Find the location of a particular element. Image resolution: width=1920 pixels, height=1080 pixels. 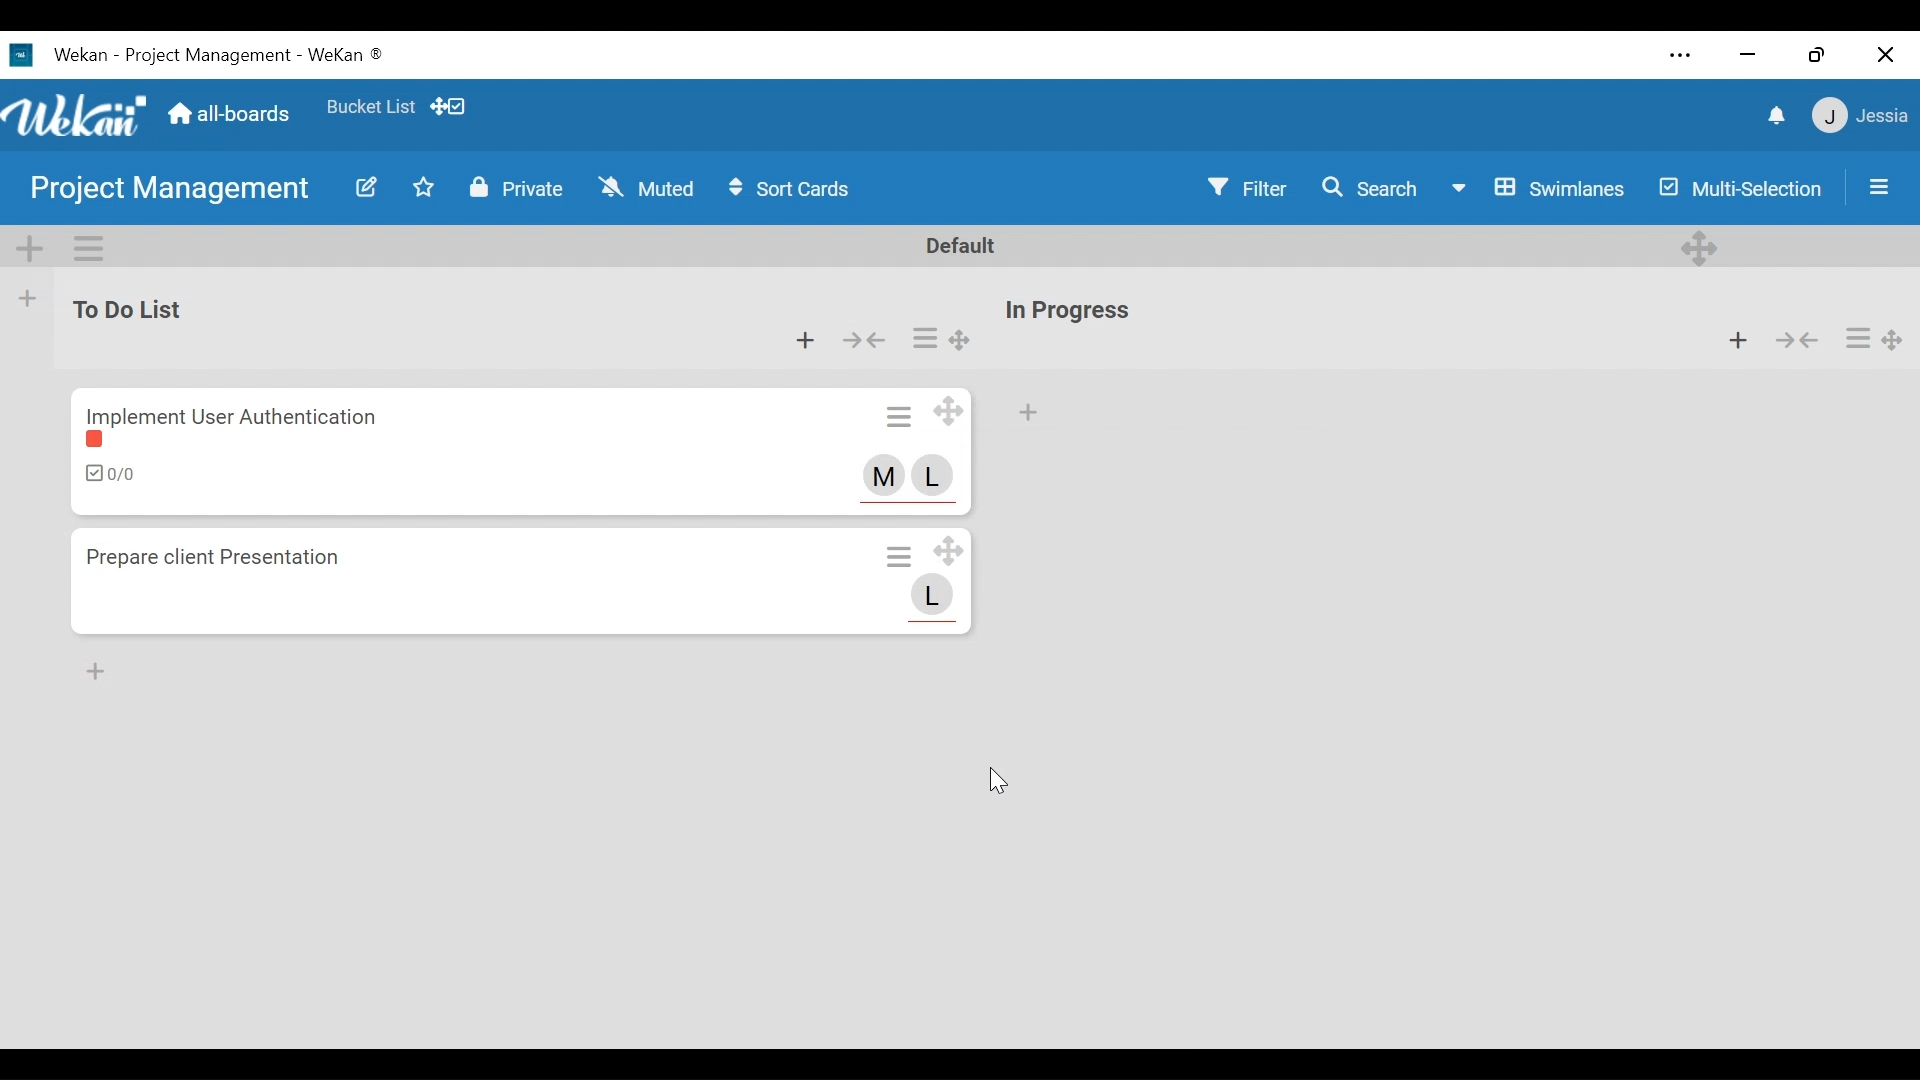

List Title is located at coordinates (1070, 311).